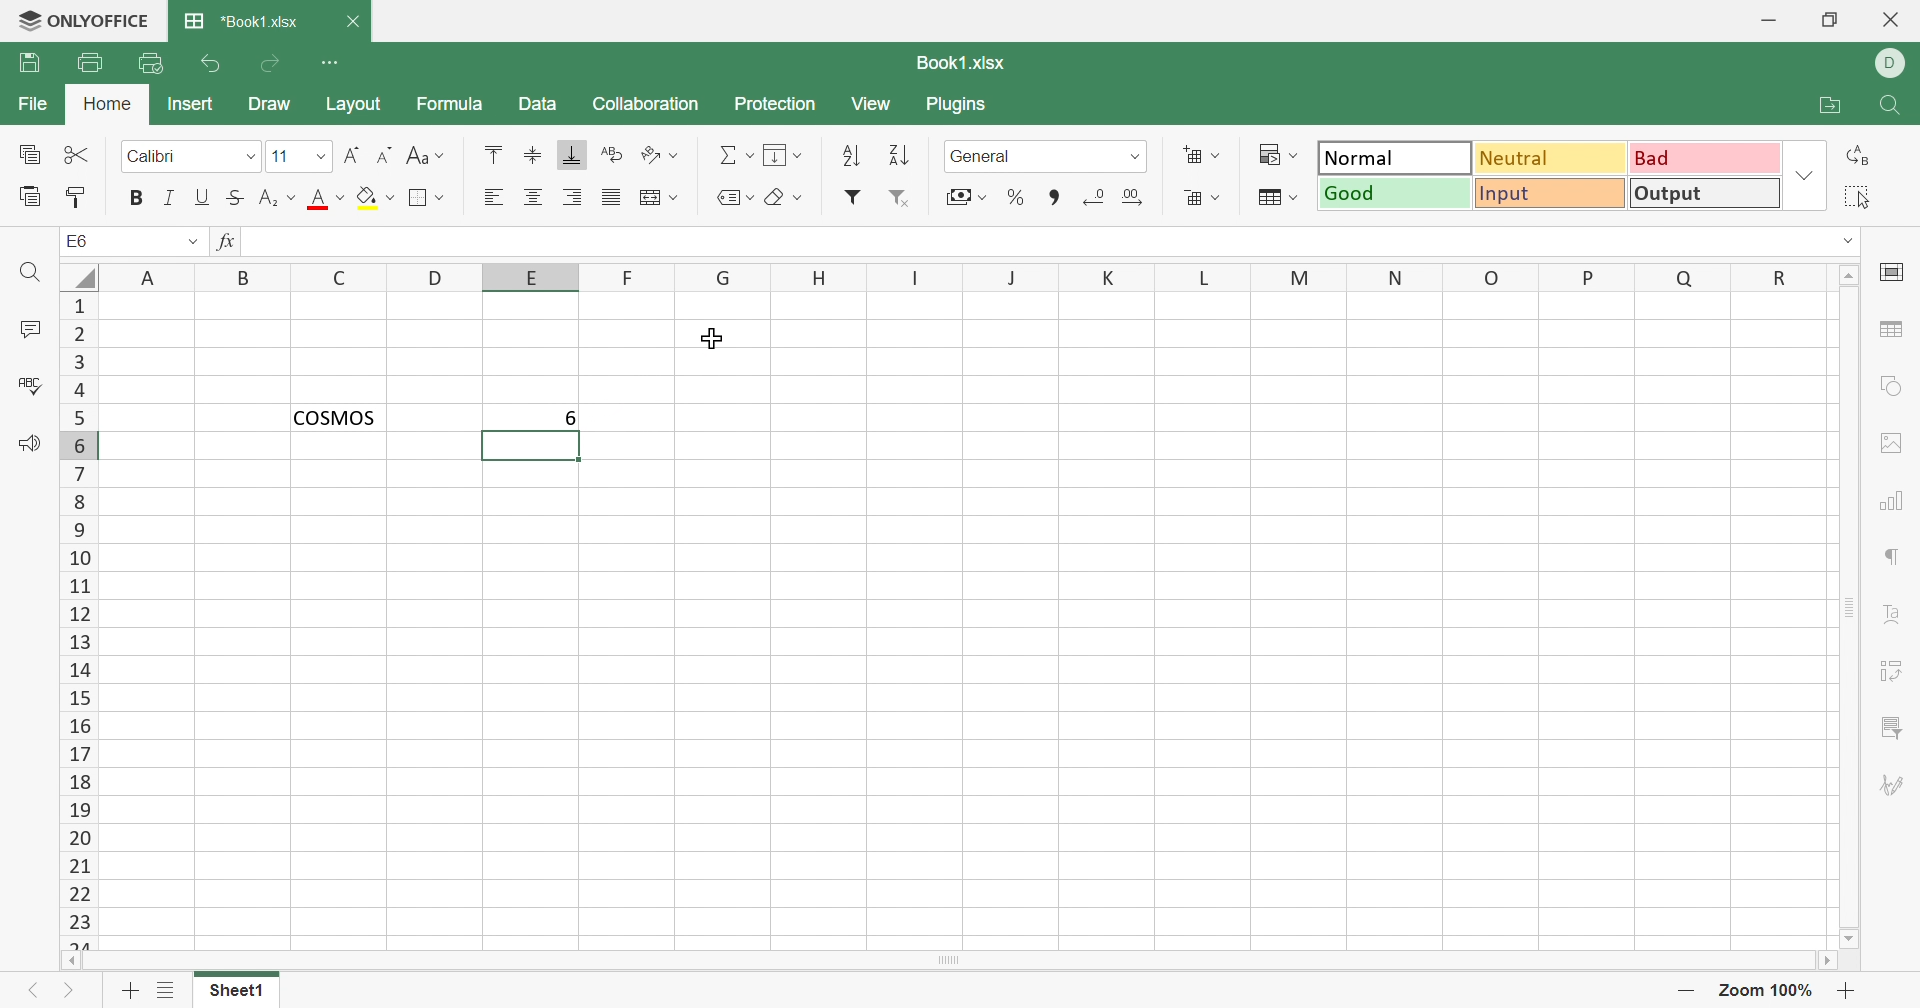 This screenshot has height=1008, width=1920. I want to click on Add cells, so click(1201, 156).